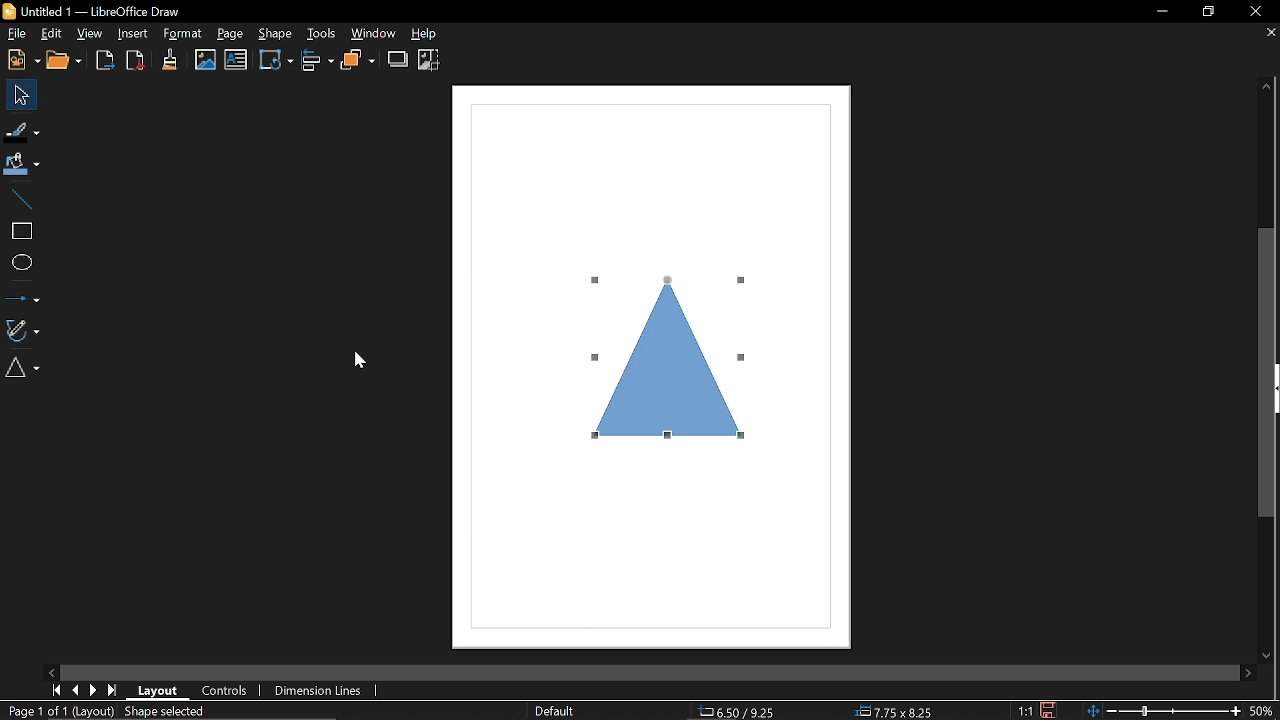 This screenshot has width=1280, height=720. Describe the element at coordinates (355, 360) in the screenshot. I see `Cursor` at that location.